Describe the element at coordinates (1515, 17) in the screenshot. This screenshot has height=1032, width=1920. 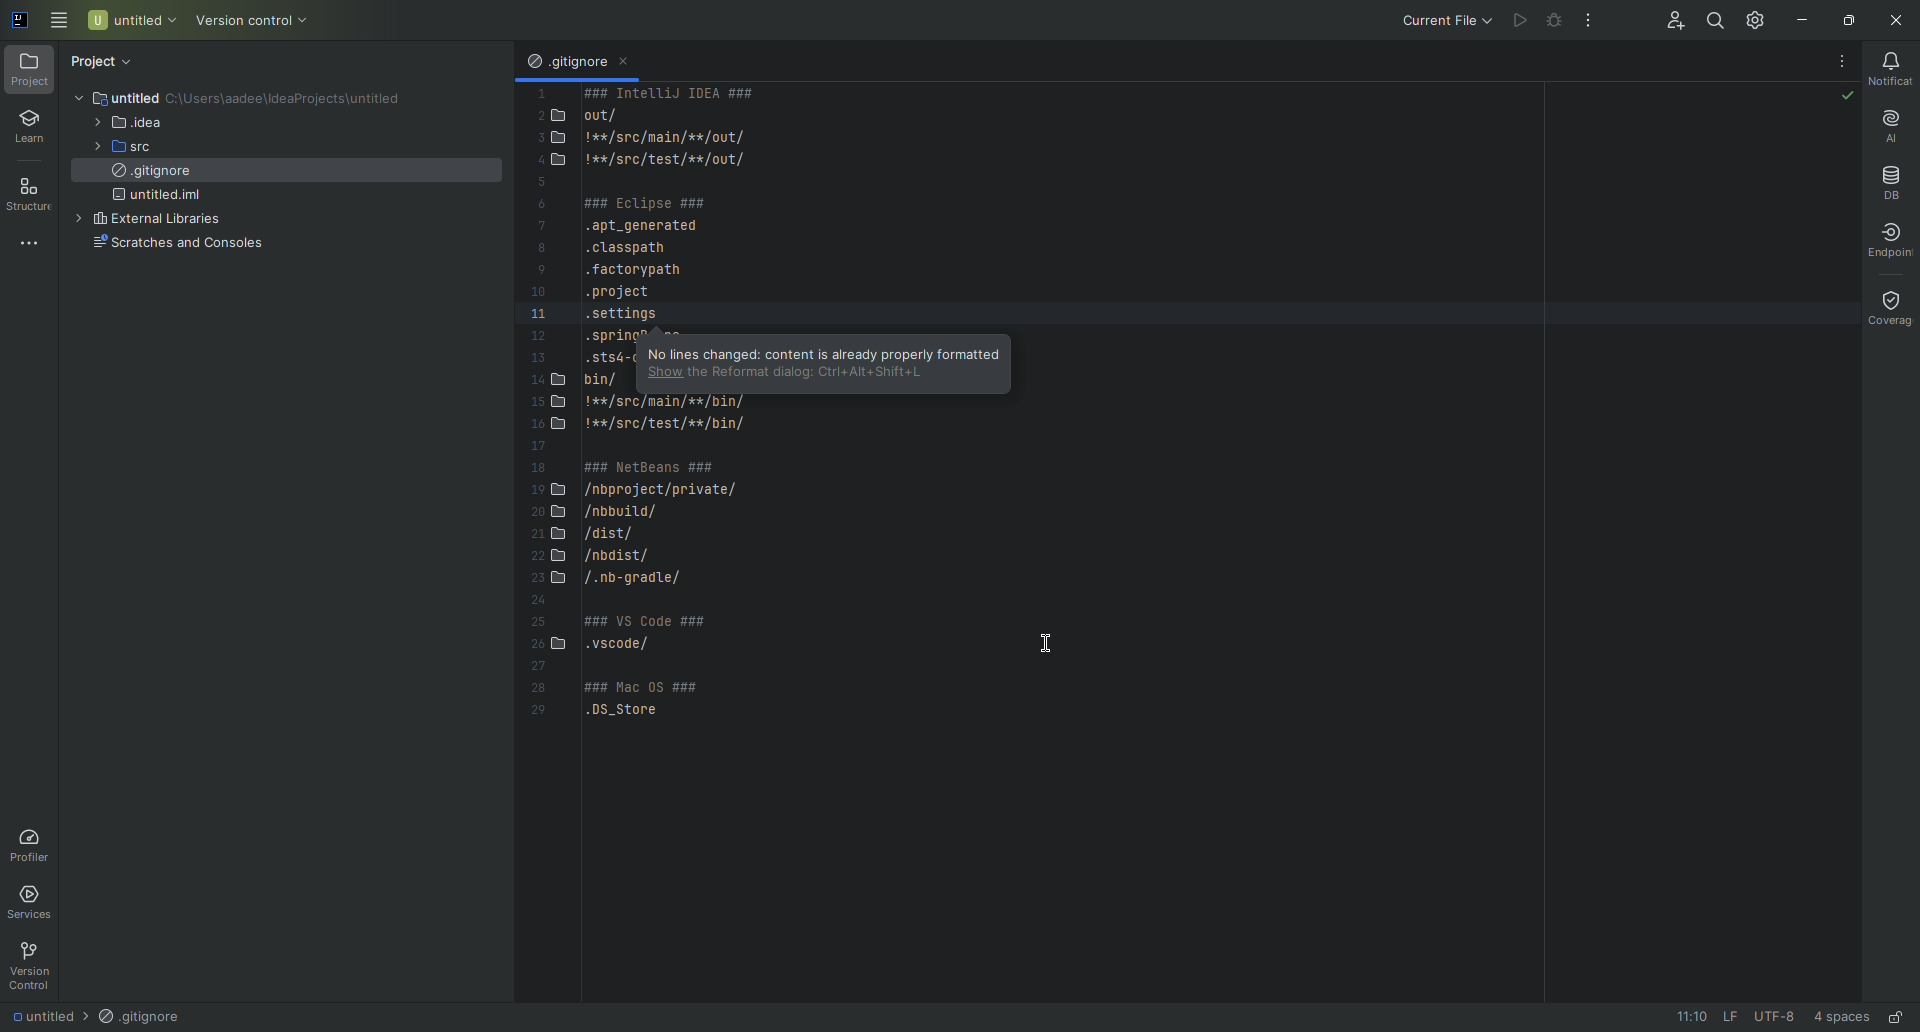
I see `Play` at that location.